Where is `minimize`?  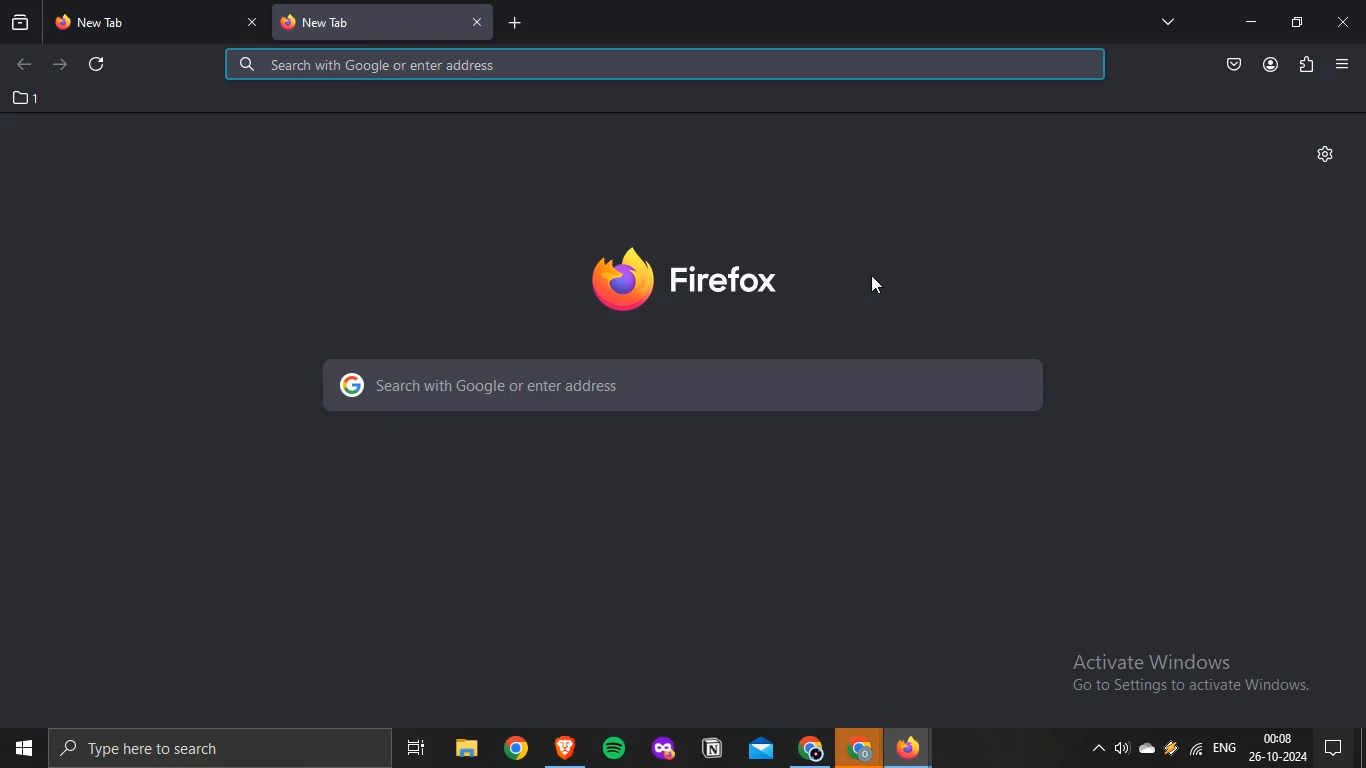
minimize is located at coordinates (1251, 22).